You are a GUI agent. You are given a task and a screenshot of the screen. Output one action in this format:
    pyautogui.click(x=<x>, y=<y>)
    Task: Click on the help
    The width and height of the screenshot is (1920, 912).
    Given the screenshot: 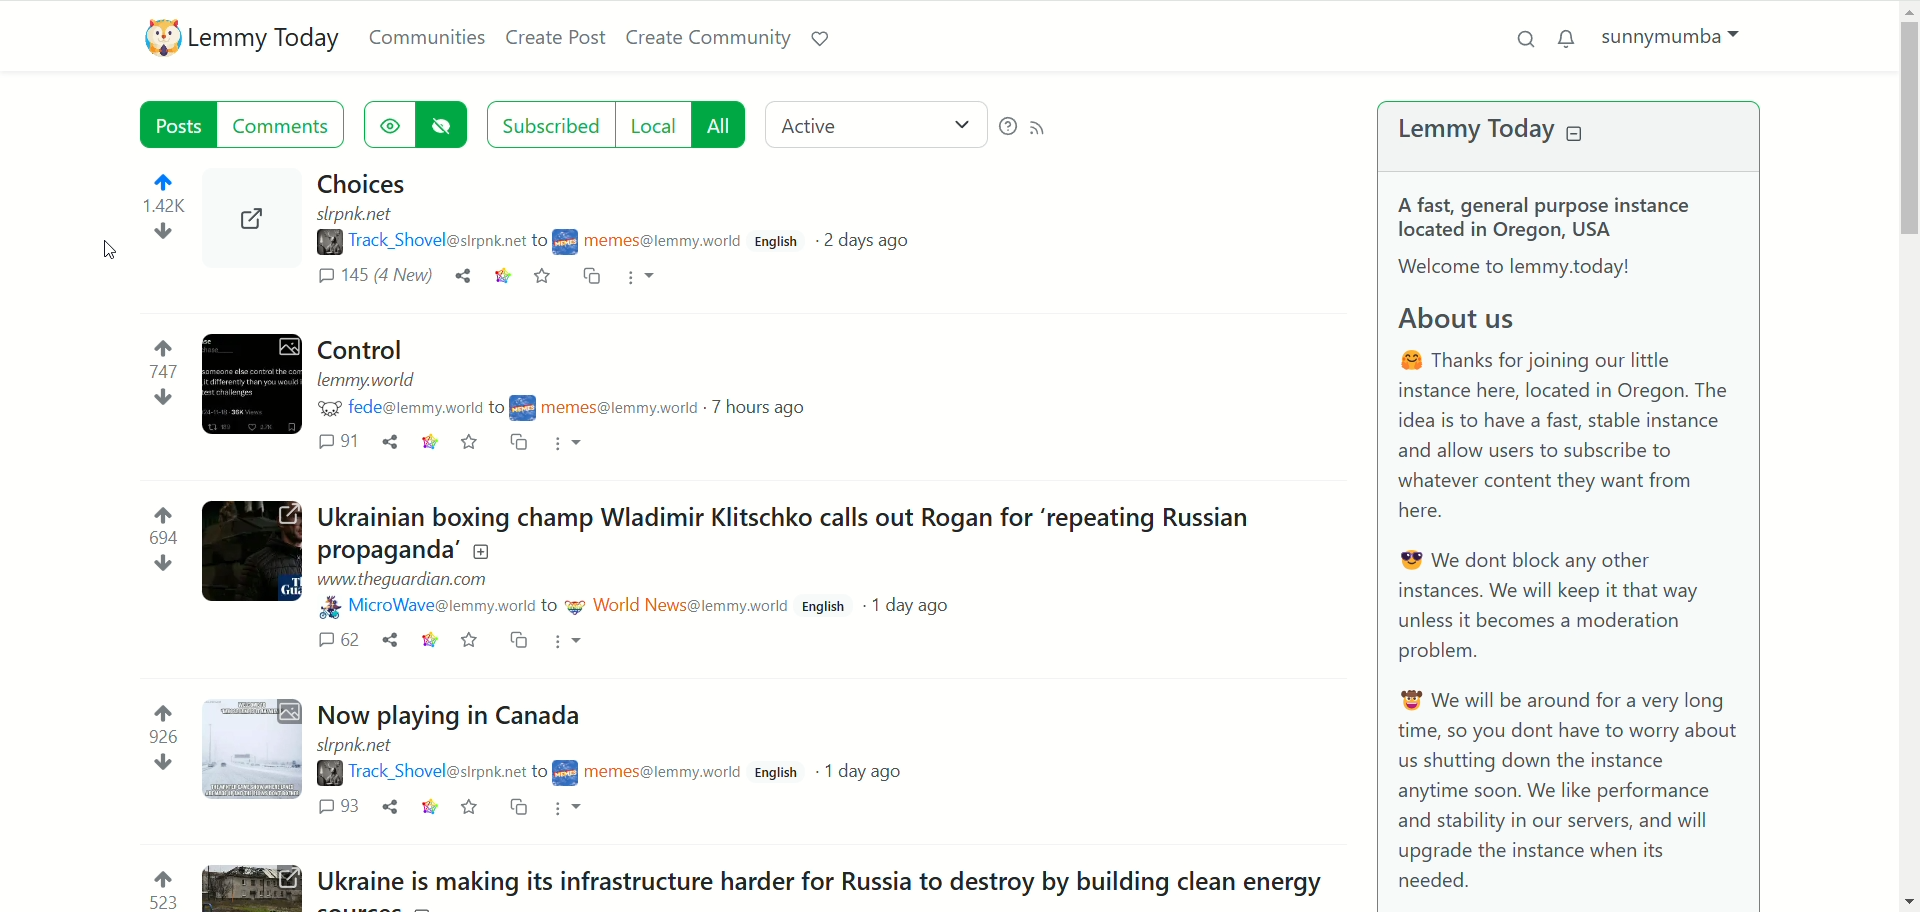 What is the action you would take?
    pyautogui.click(x=1007, y=128)
    